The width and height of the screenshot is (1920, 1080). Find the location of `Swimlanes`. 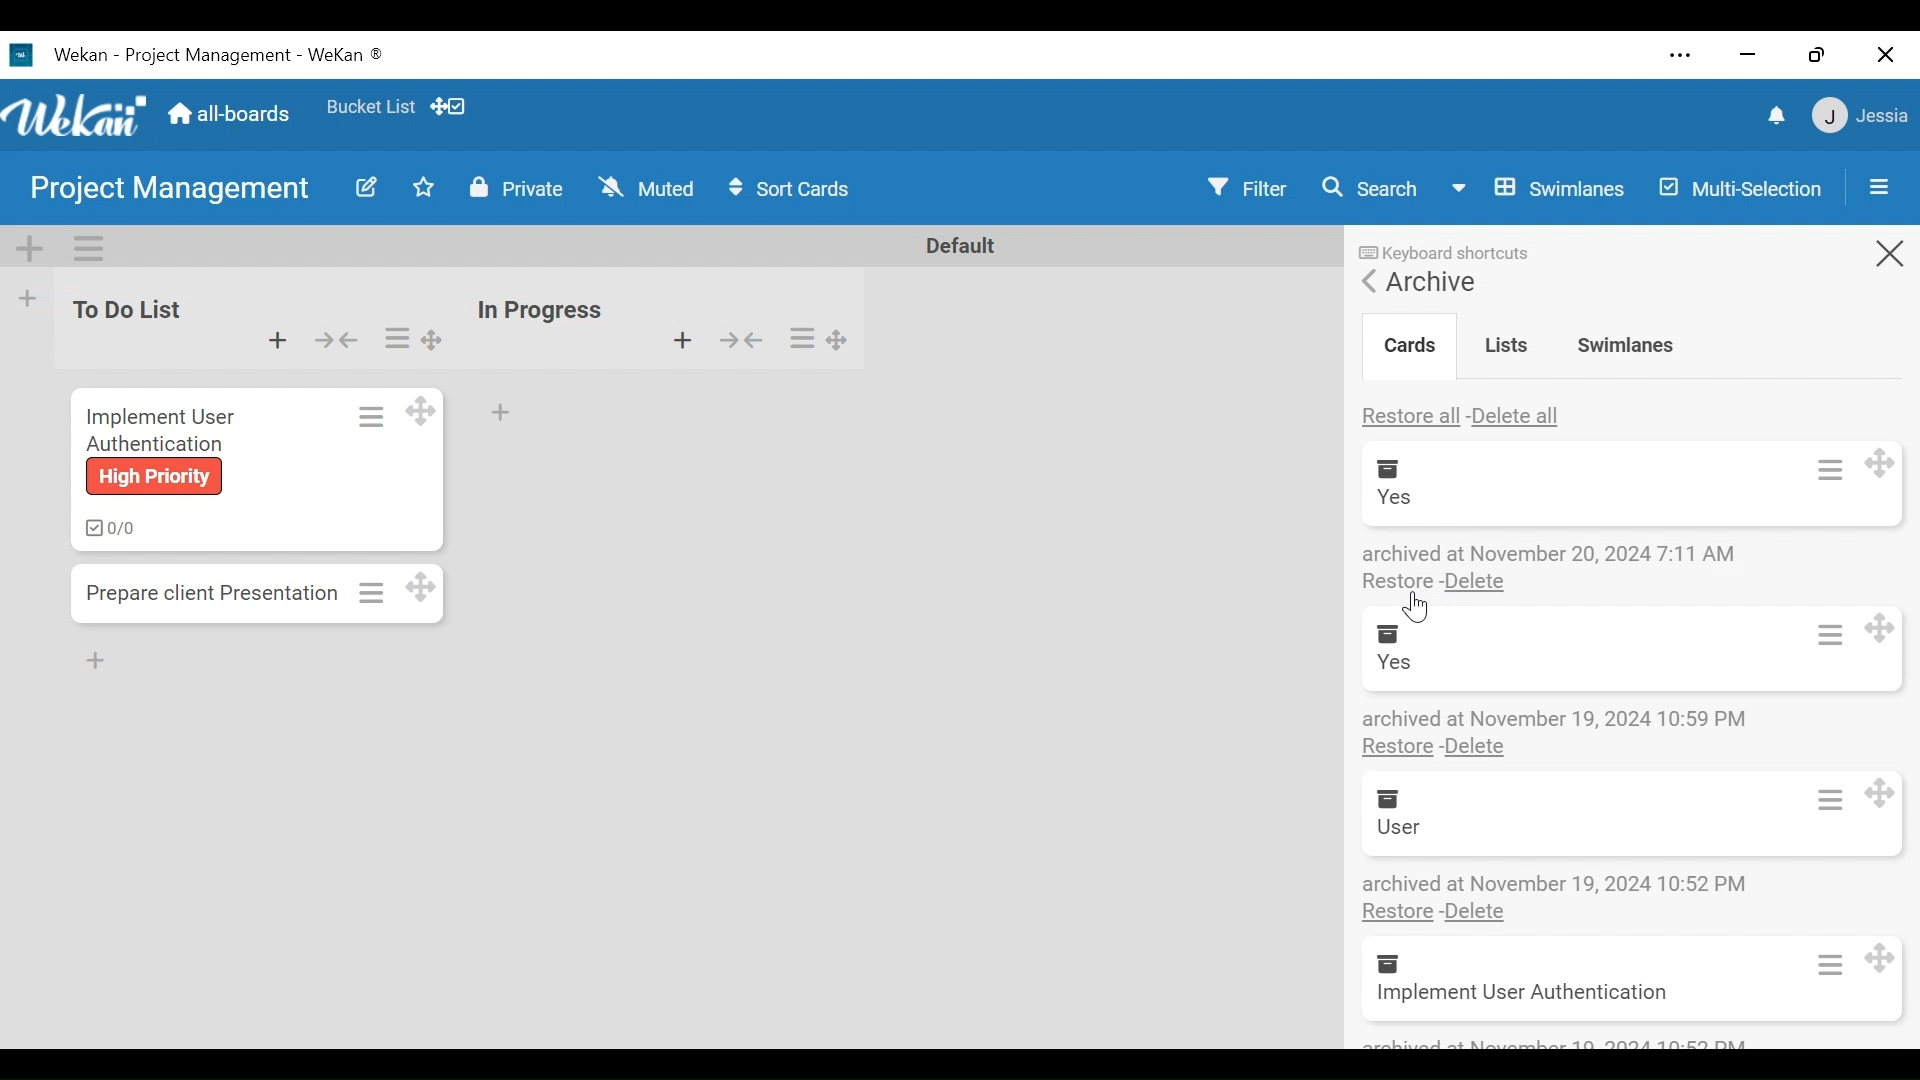

Swimlanes is located at coordinates (1625, 343).